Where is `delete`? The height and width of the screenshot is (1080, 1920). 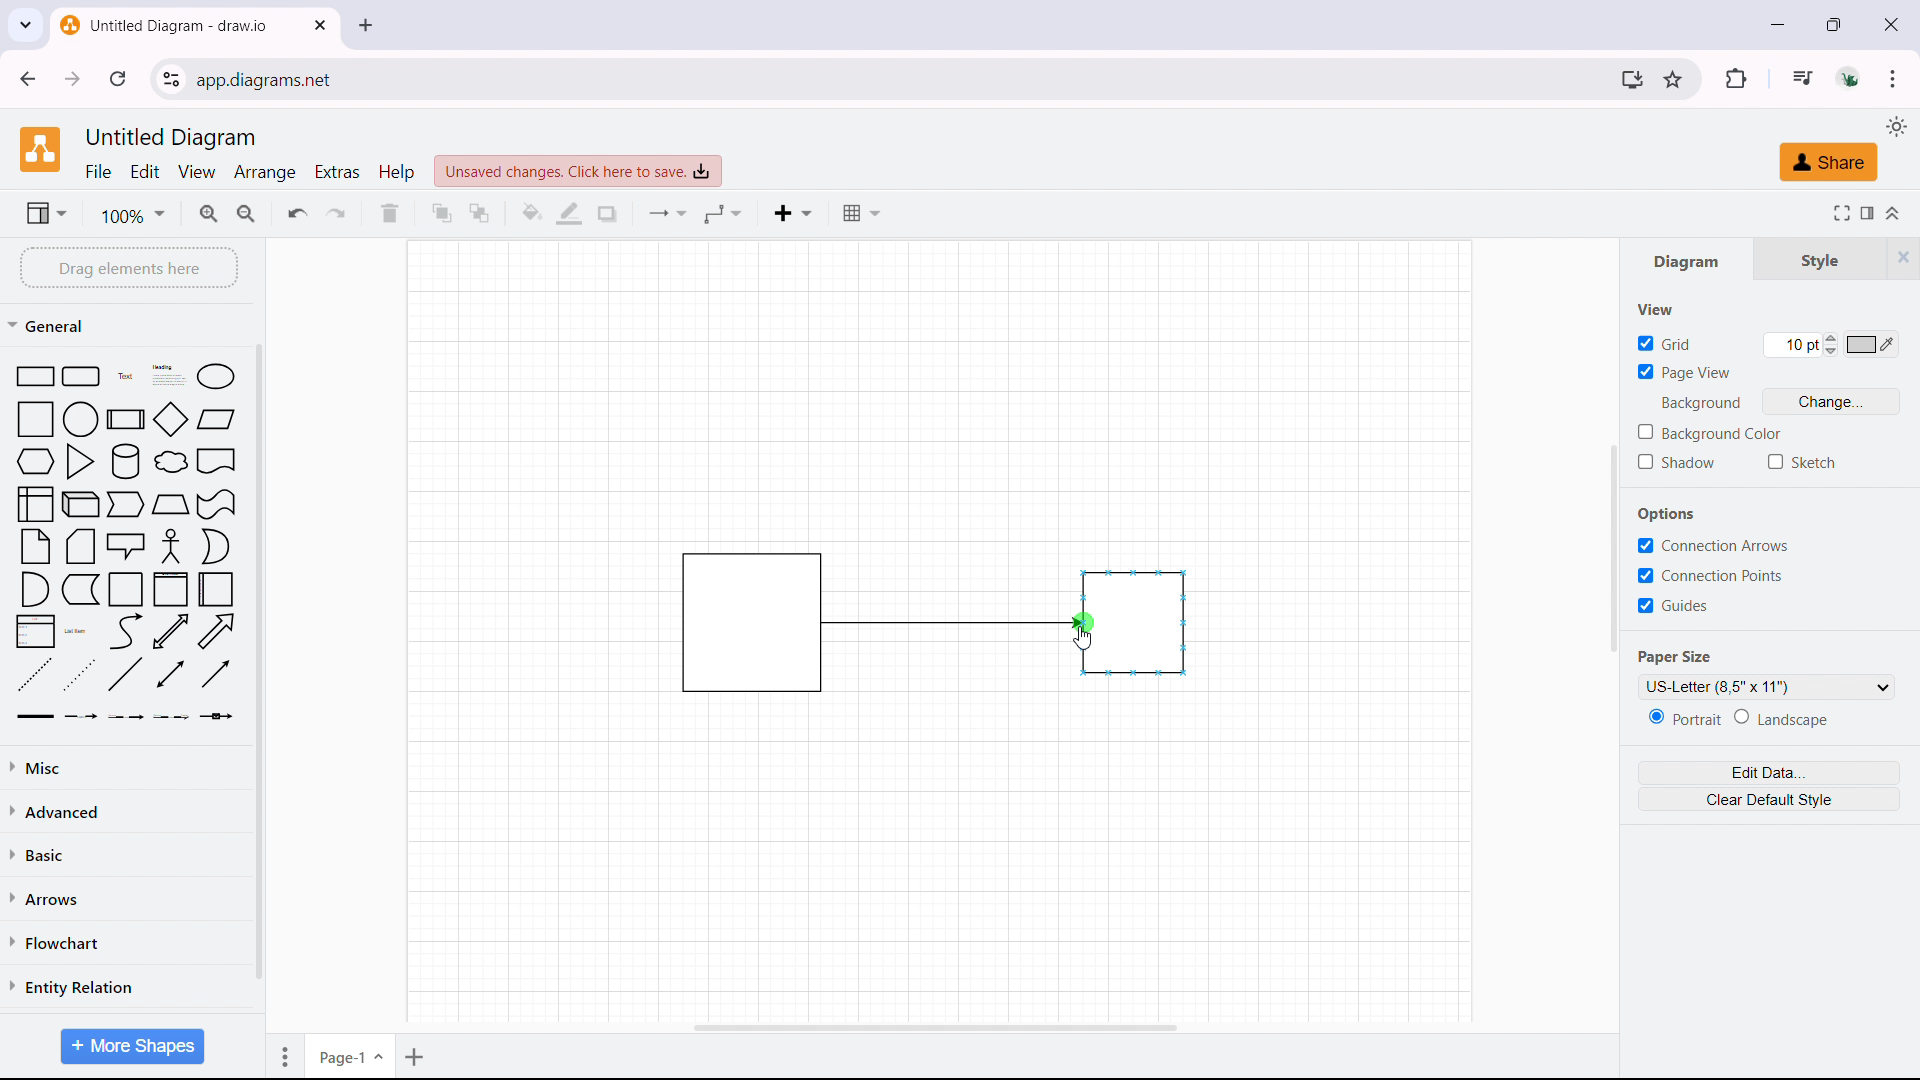
delete is located at coordinates (389, 214).